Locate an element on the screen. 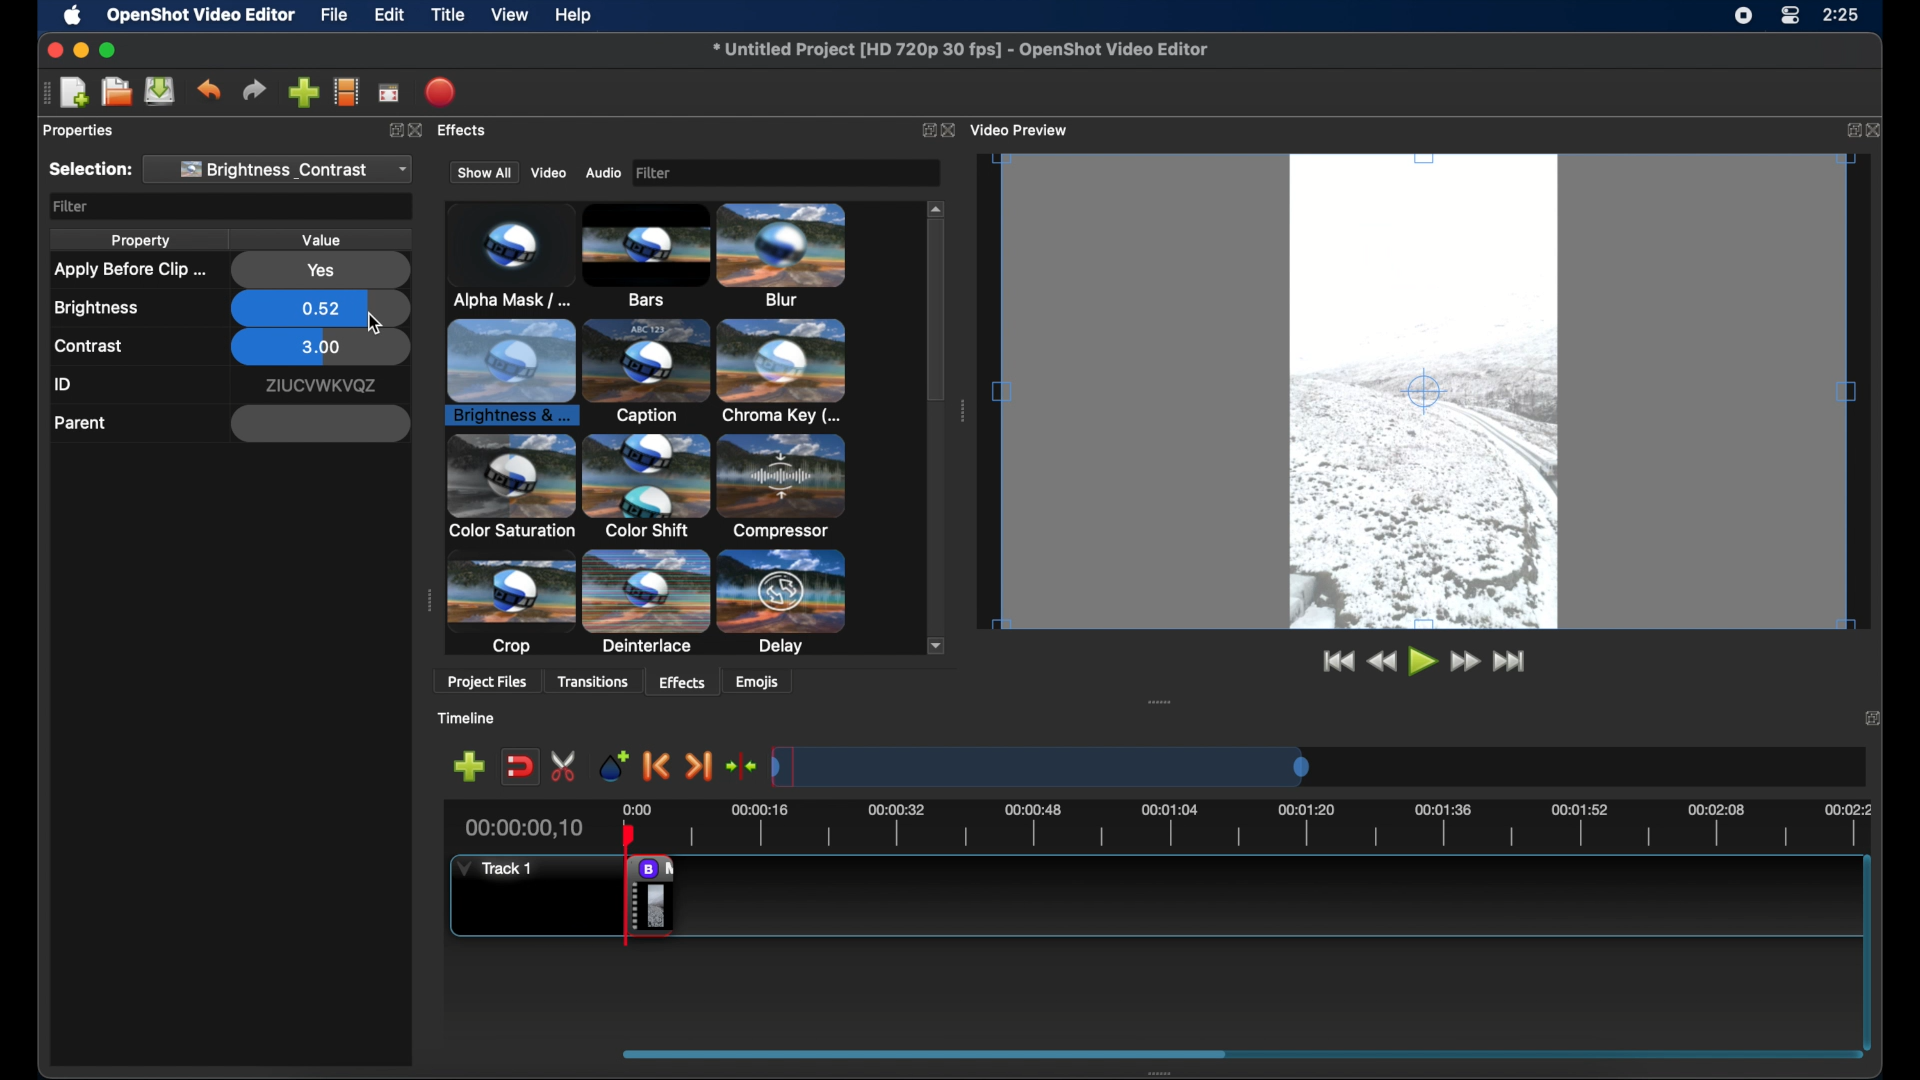  project files is located at coordinates (487, 682).